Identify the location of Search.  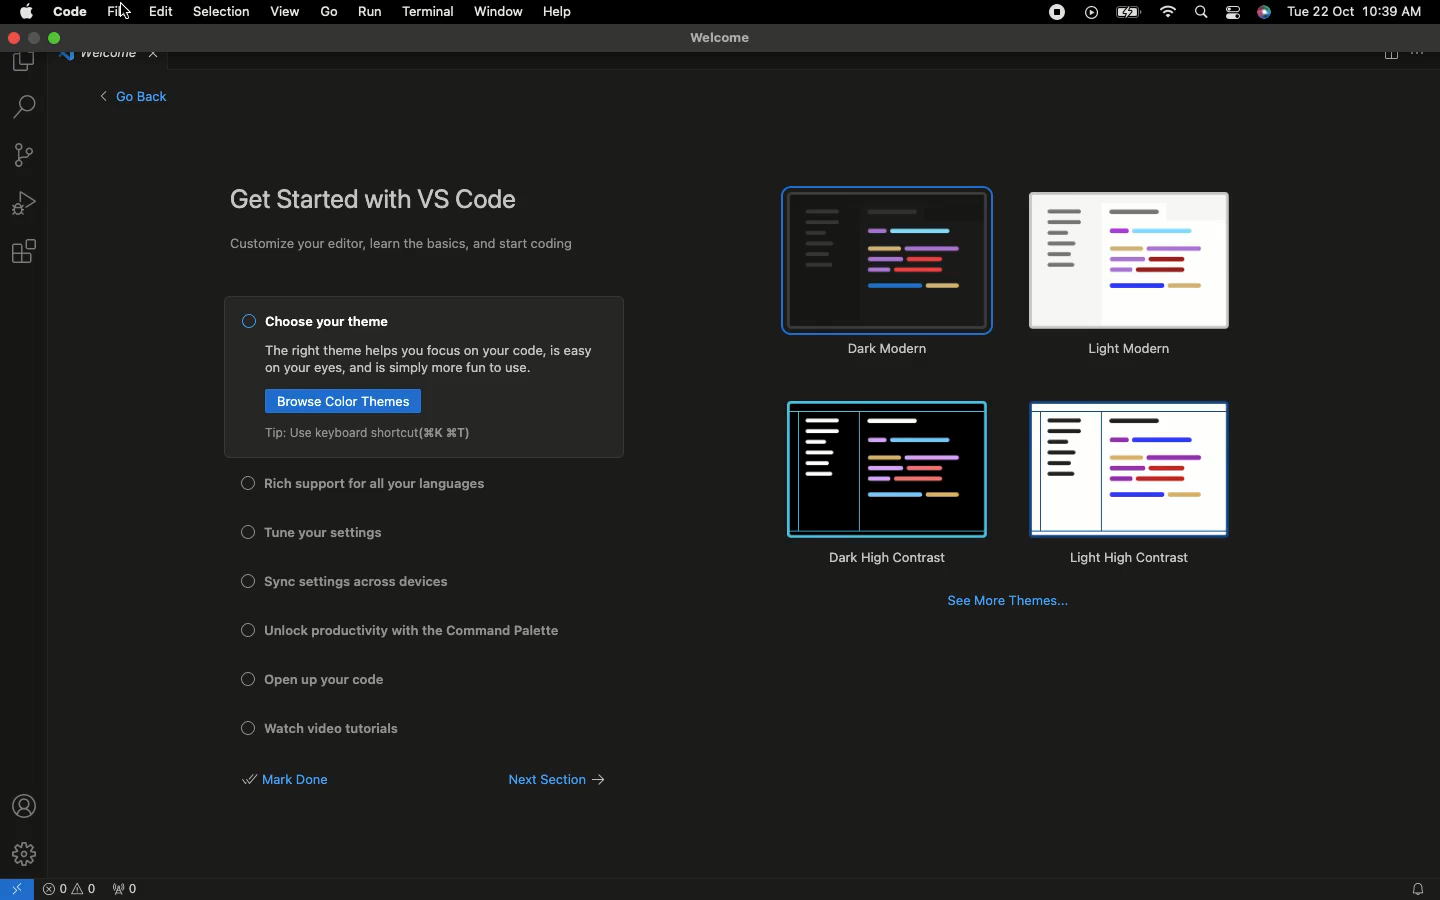
(24, 108).